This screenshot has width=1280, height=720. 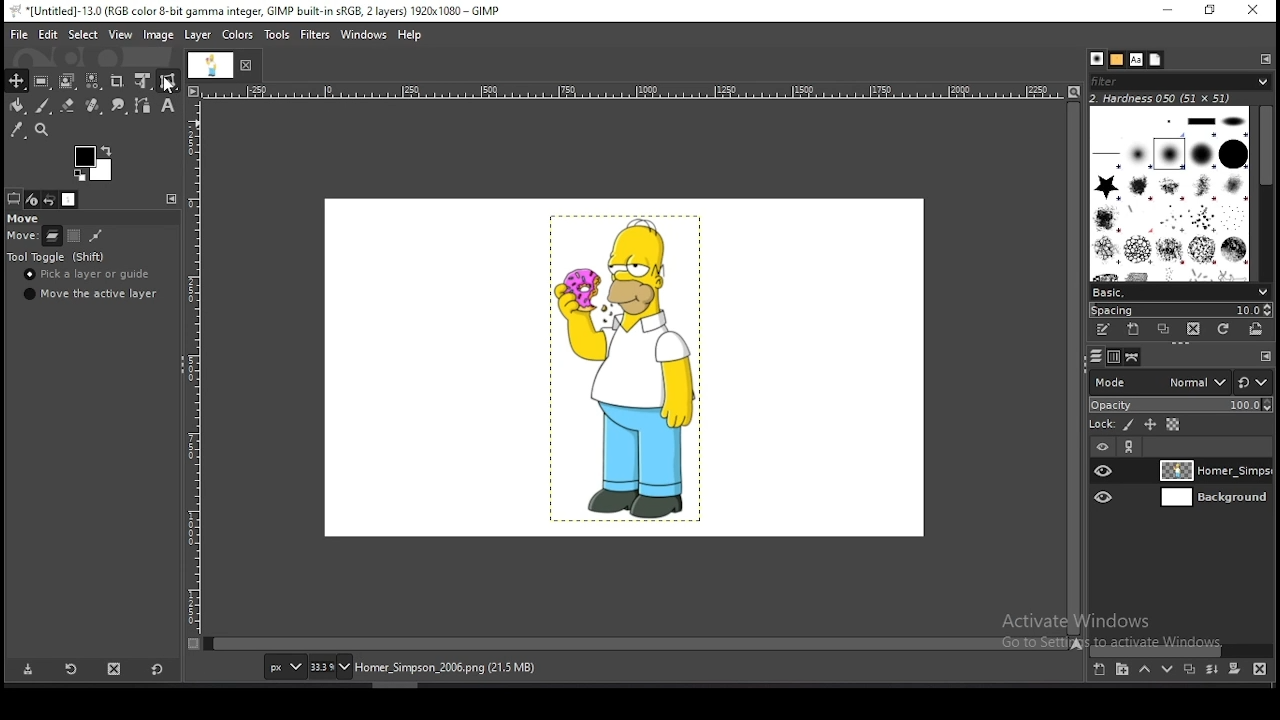 What do you see at coordinates (1263, 59) in the screenshot?
I see `configure this tab` at bounding box center [1263, 59].